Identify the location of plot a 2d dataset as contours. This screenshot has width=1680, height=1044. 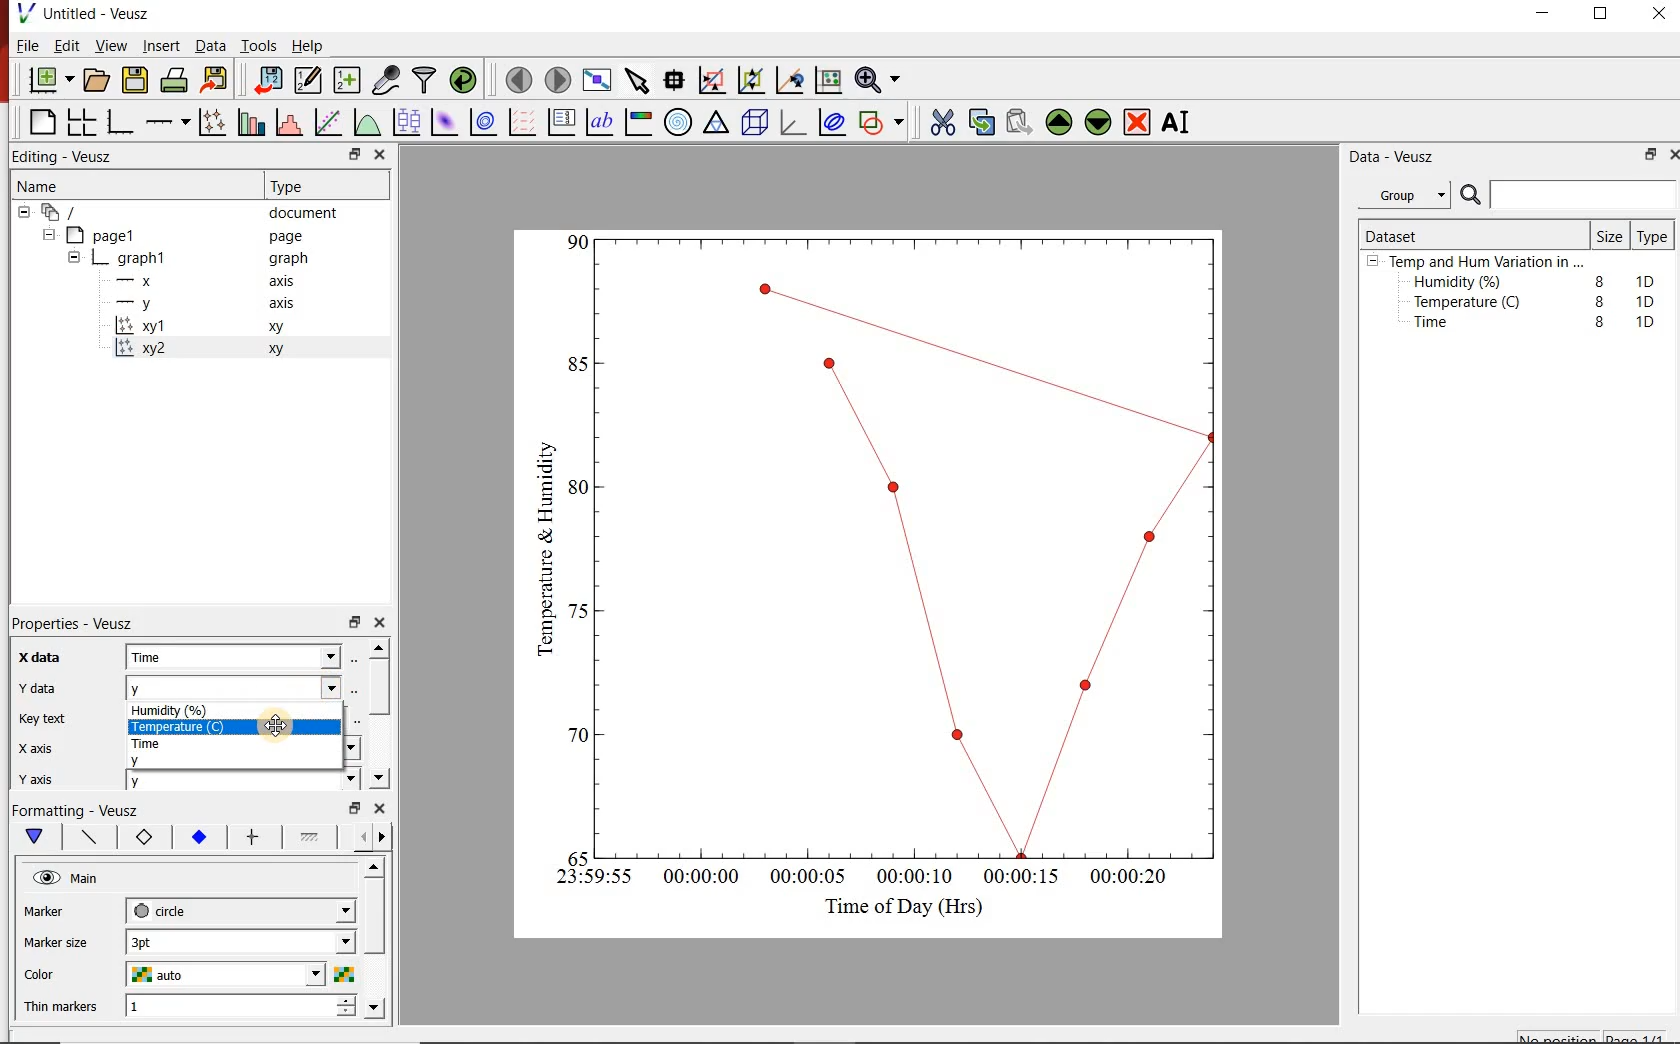
(488, 123).